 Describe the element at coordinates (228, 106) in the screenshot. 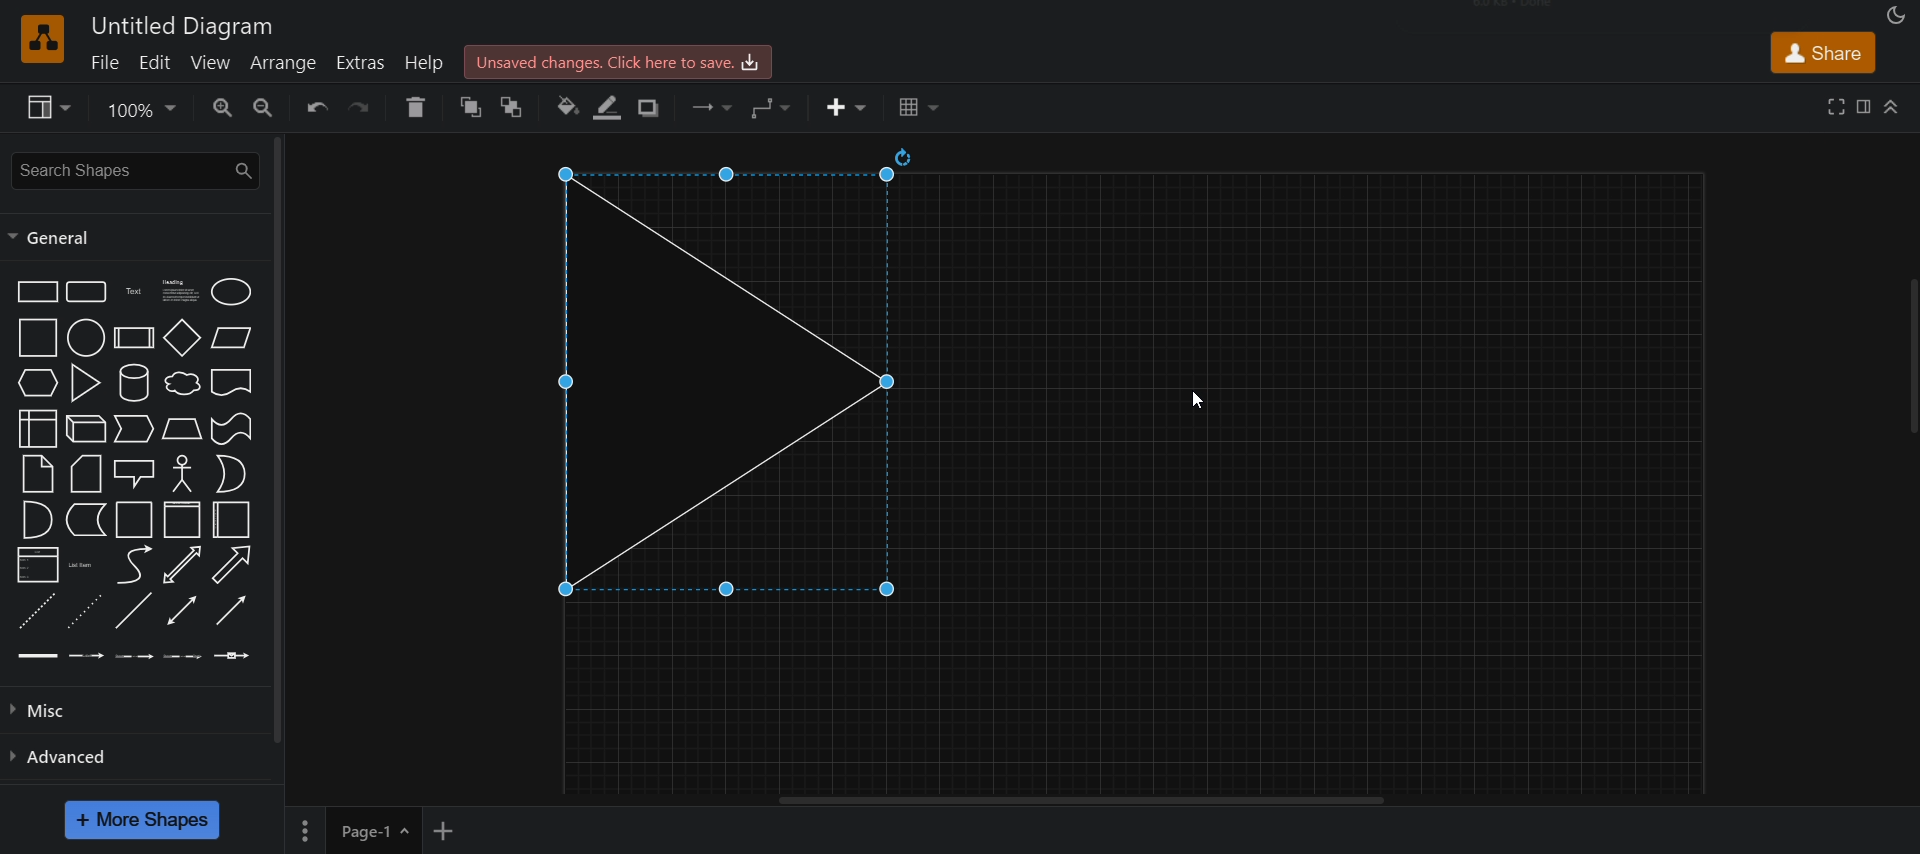

I see `zoom in` at that location.